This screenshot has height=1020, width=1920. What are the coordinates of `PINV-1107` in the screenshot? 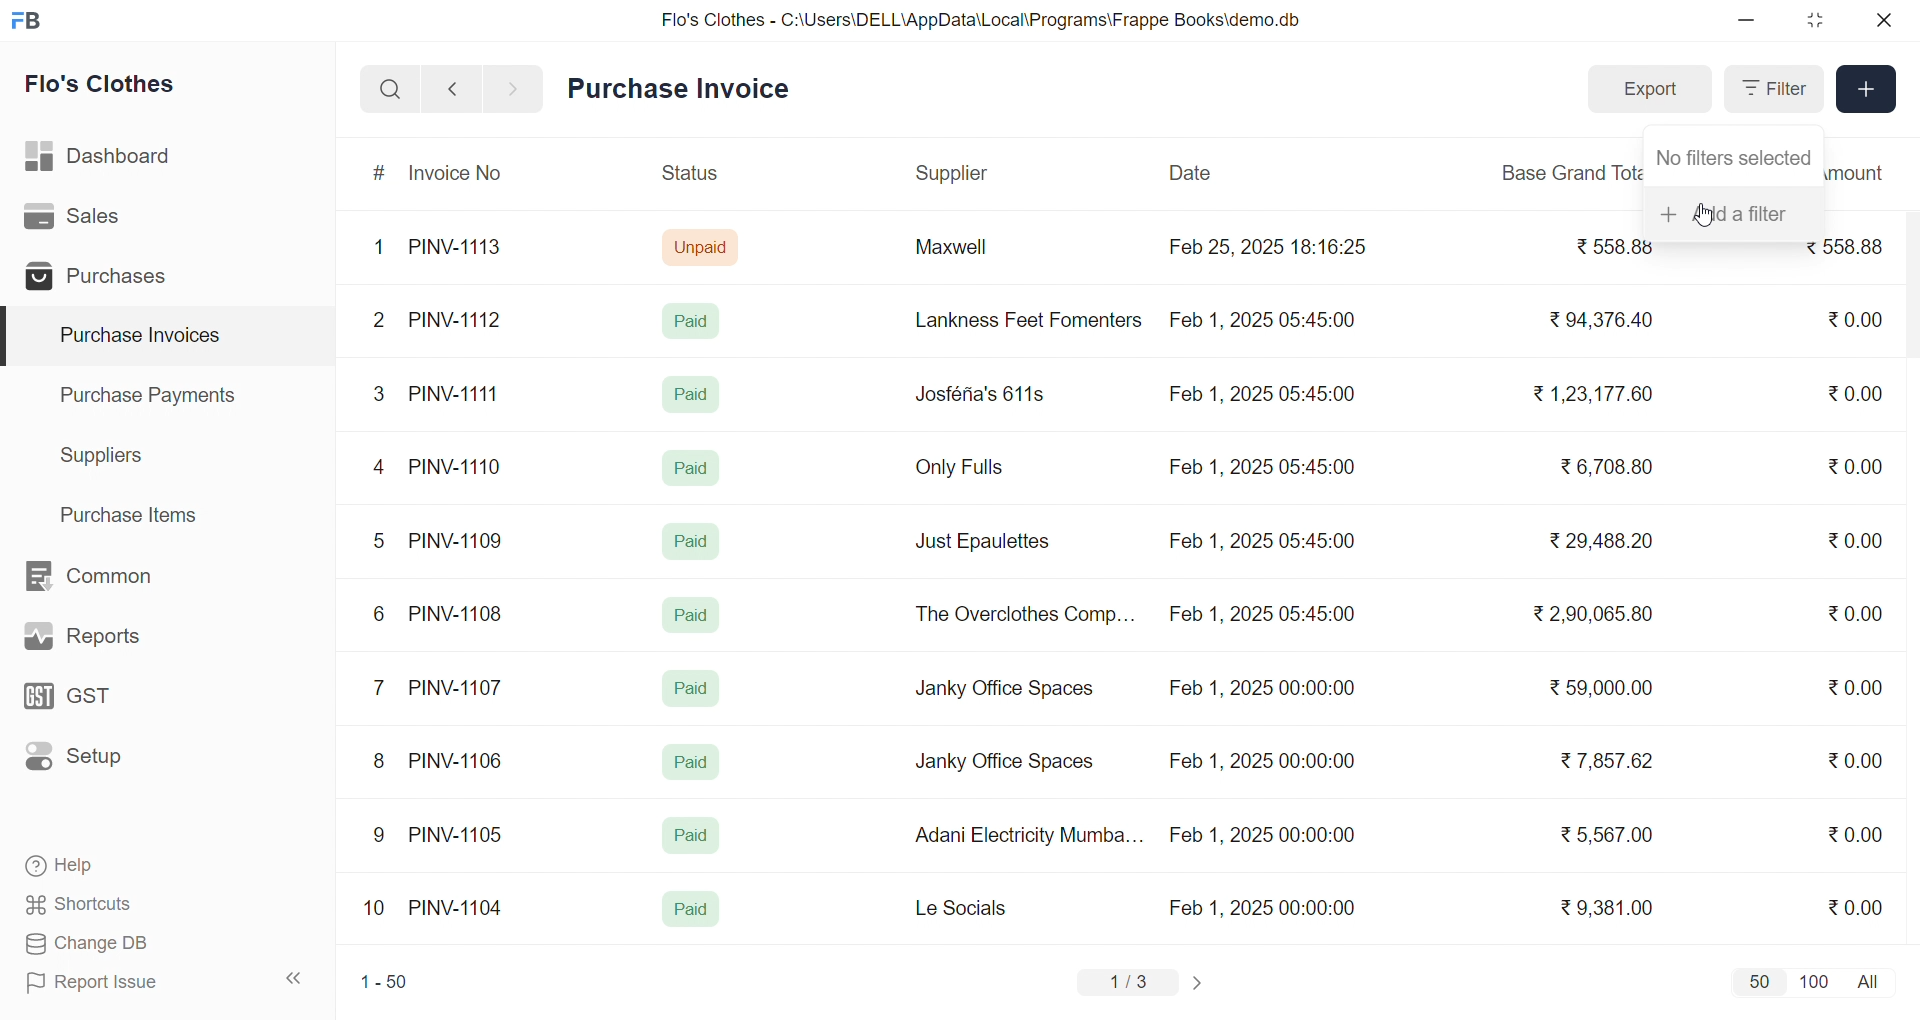 It's located at (460, 688).